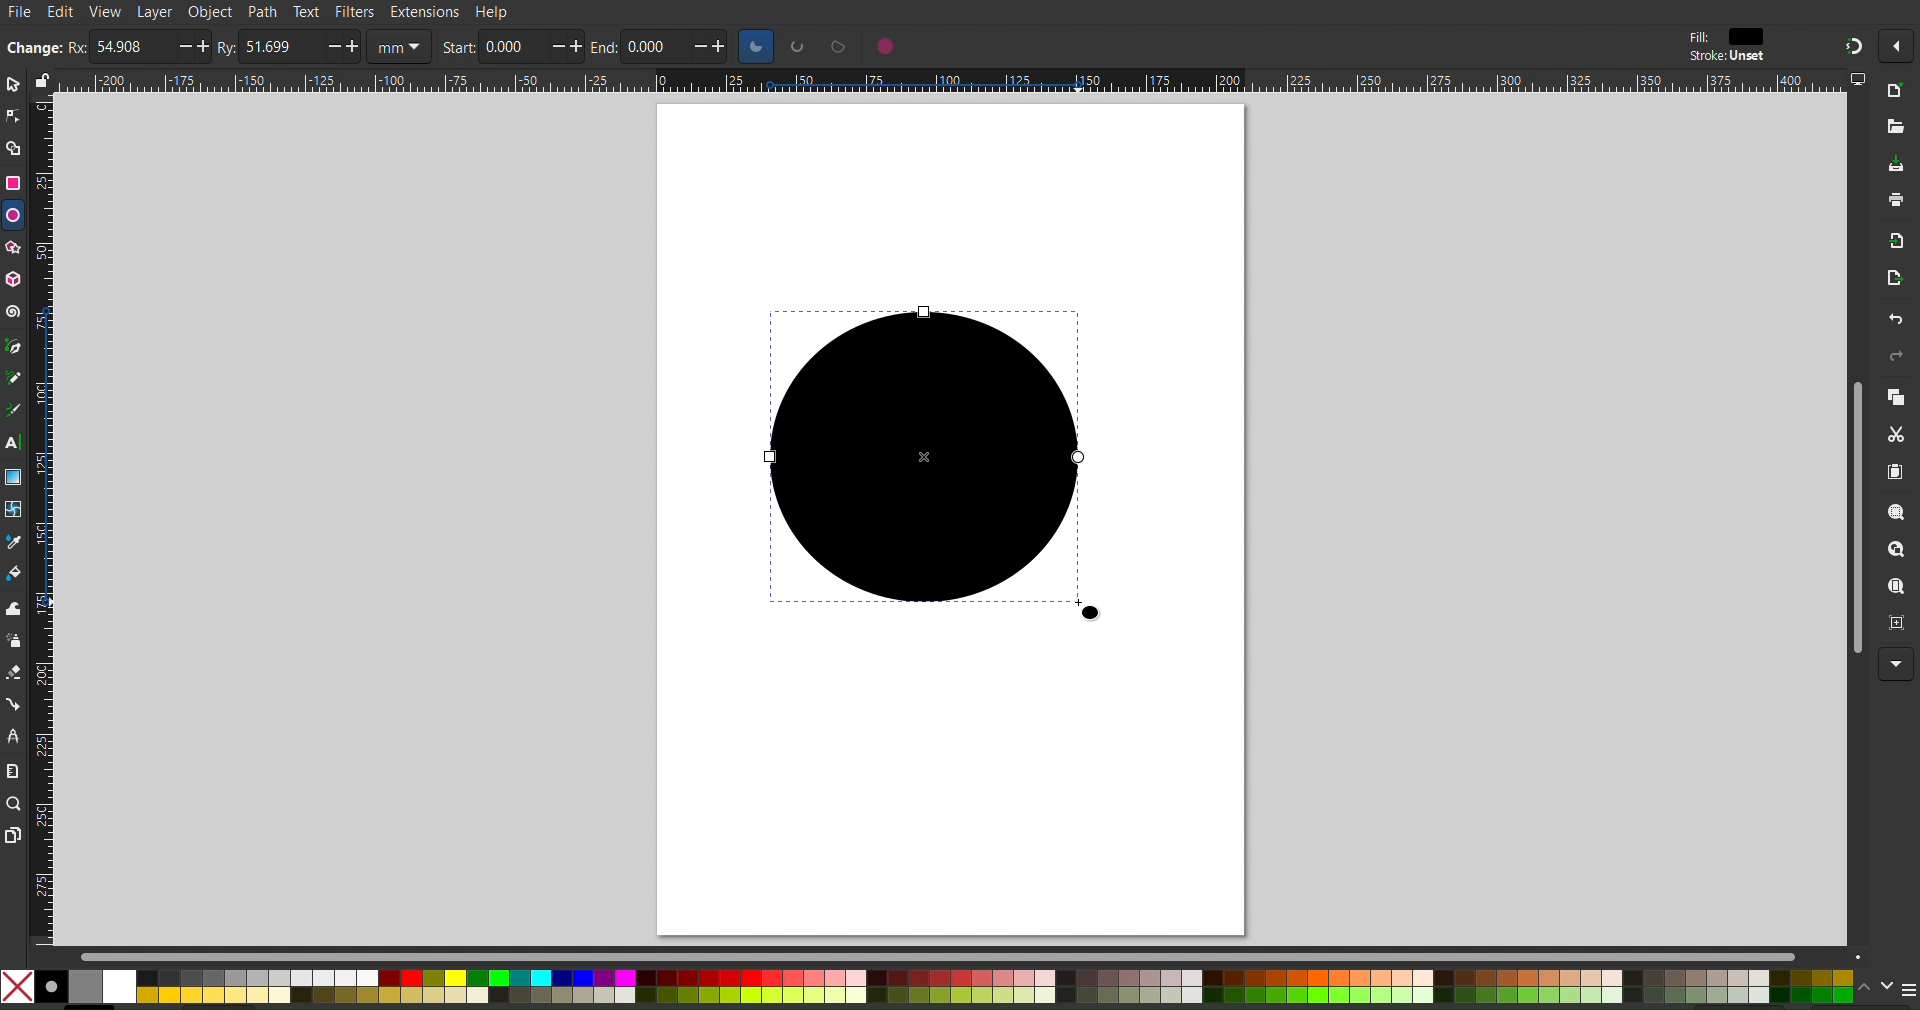 The image size is (1920, 1010). Describe the element at coordinates (79, 50) in the screenshot. I see `rx` at that location.